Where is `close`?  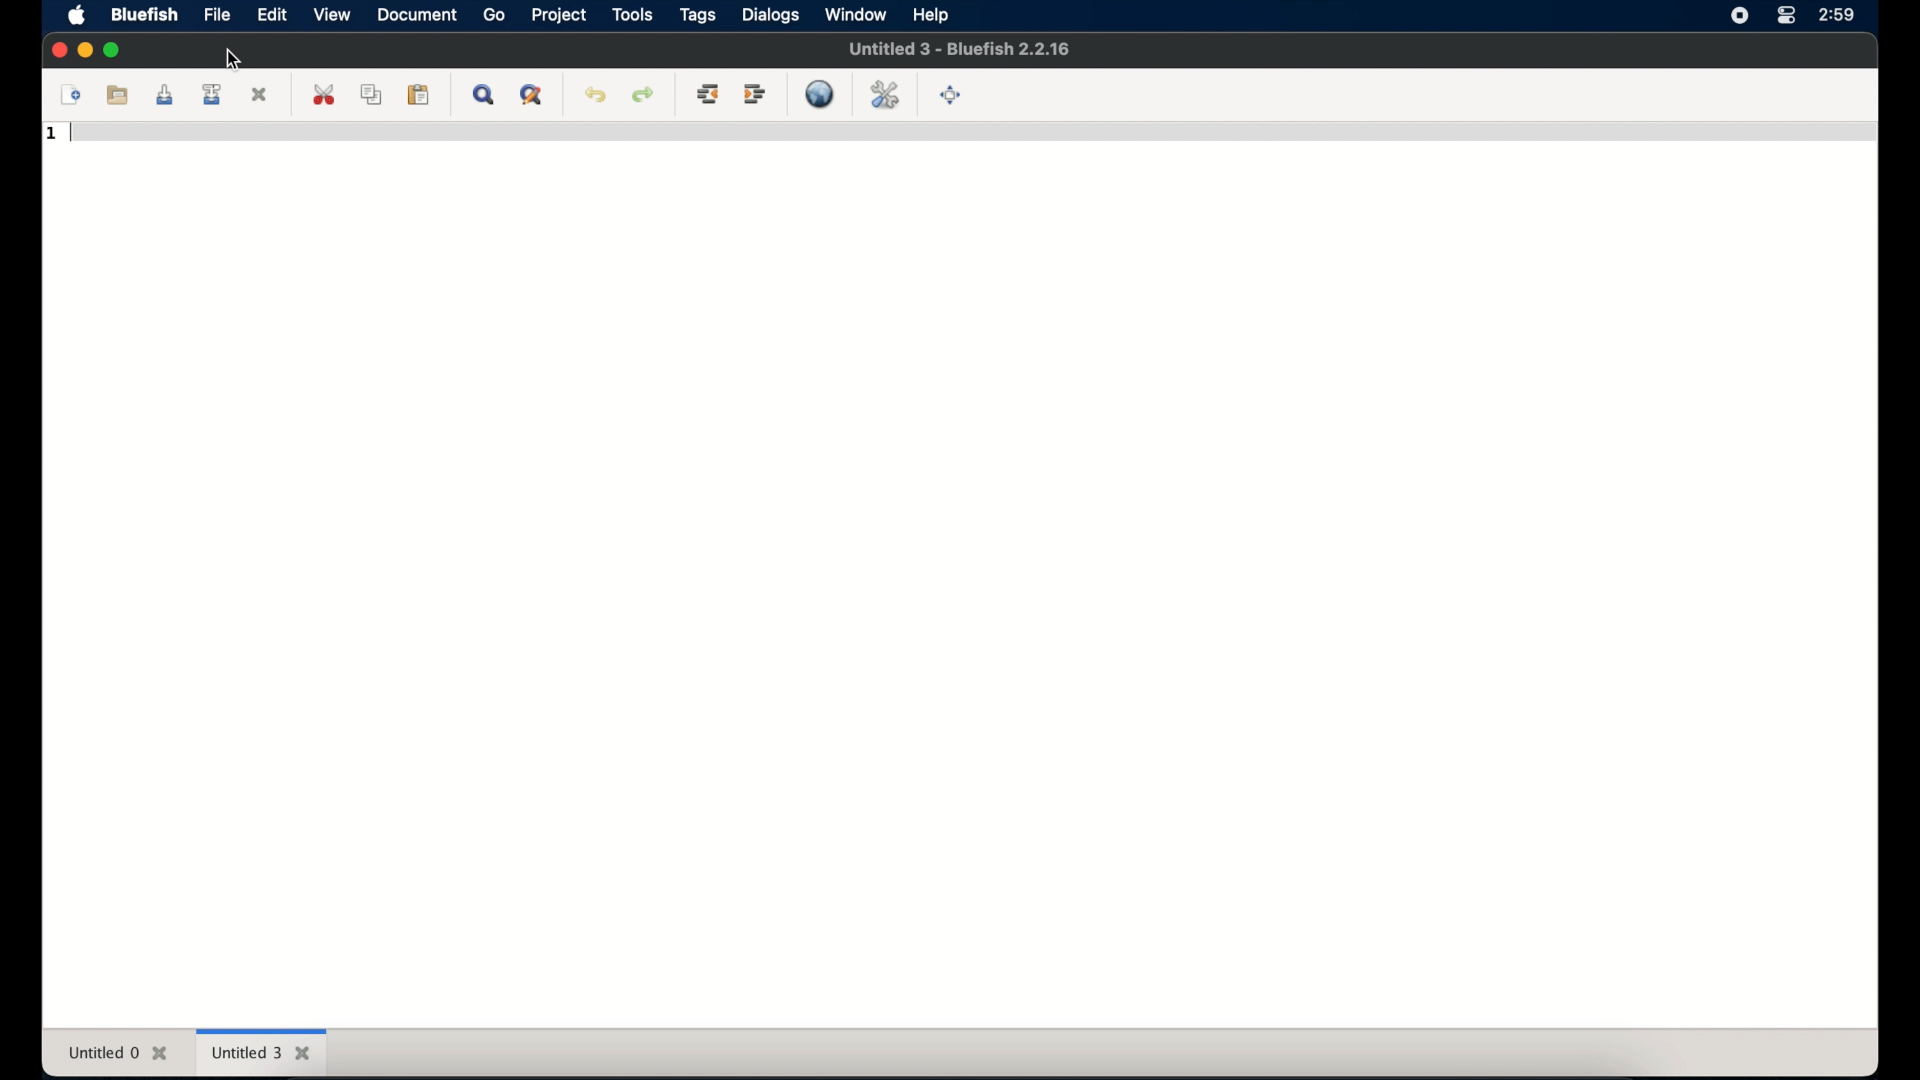 close is located at coordinates (57, 50).